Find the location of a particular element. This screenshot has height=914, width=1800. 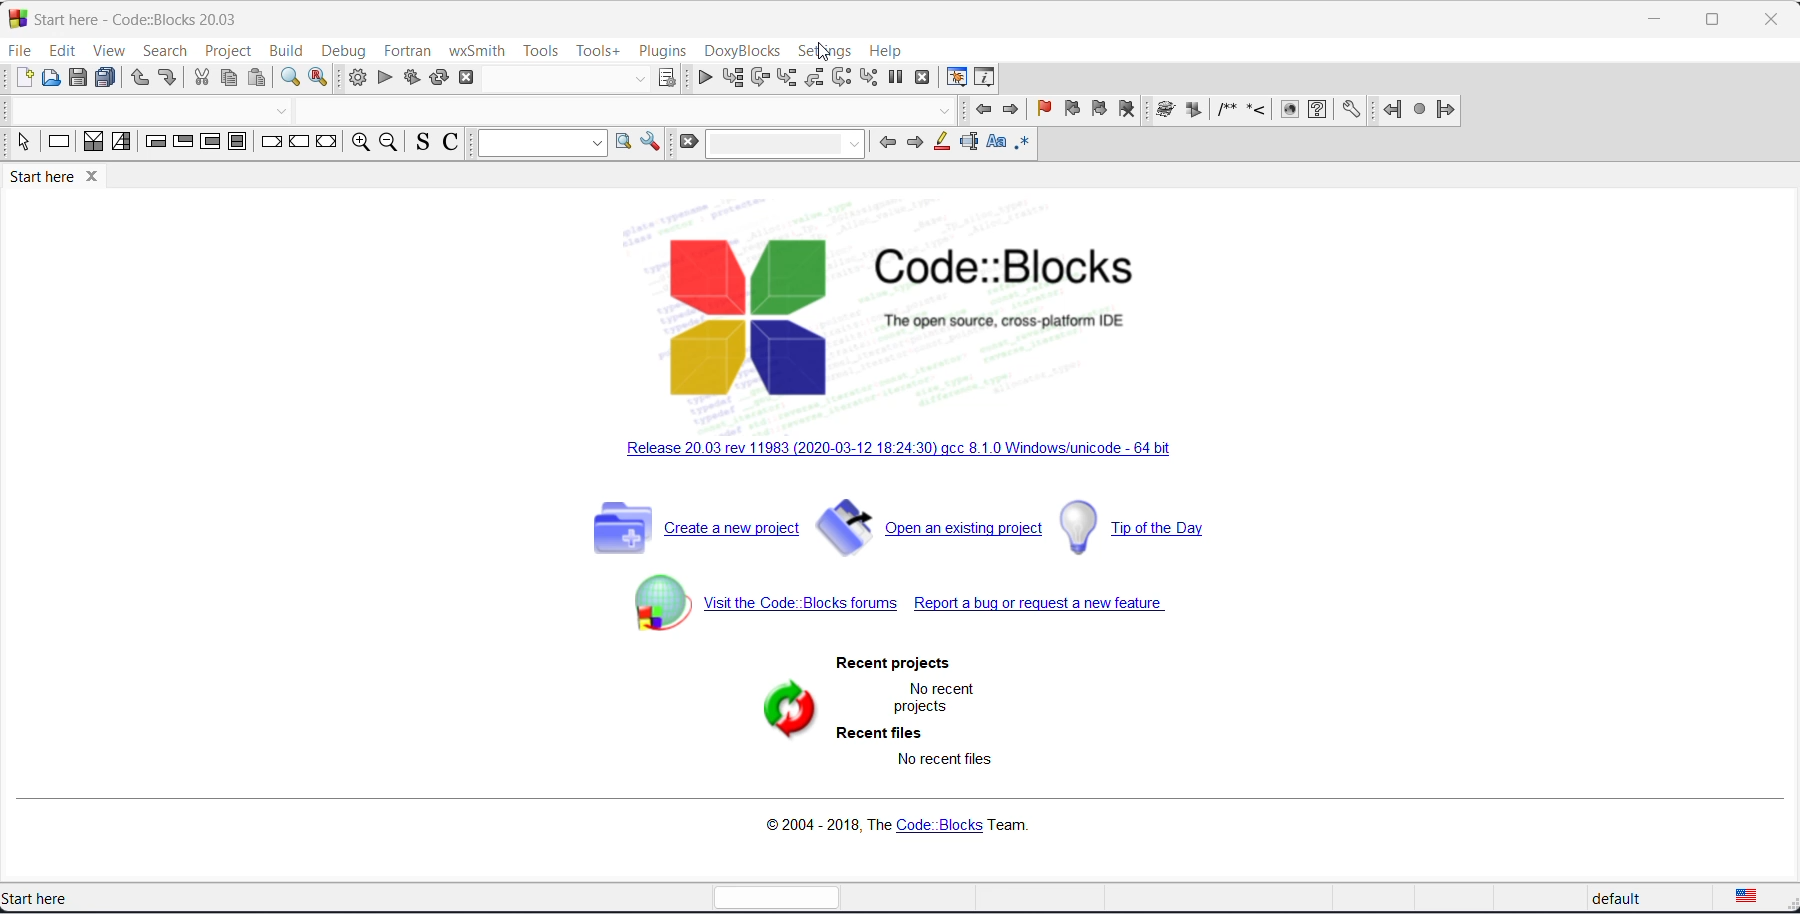

open existing project is located at coordinates (931, 526).